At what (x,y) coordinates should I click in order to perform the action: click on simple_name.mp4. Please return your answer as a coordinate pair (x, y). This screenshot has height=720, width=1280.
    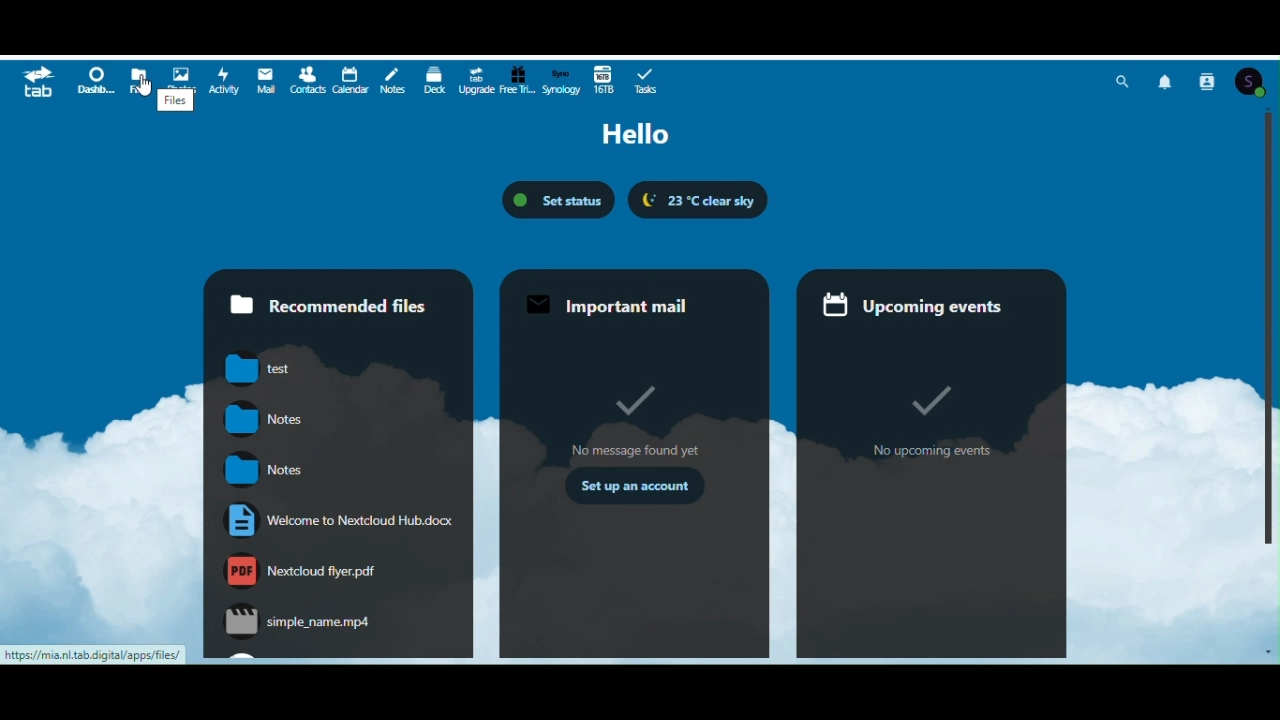
    Looking at the image, I should click on (298, 621).